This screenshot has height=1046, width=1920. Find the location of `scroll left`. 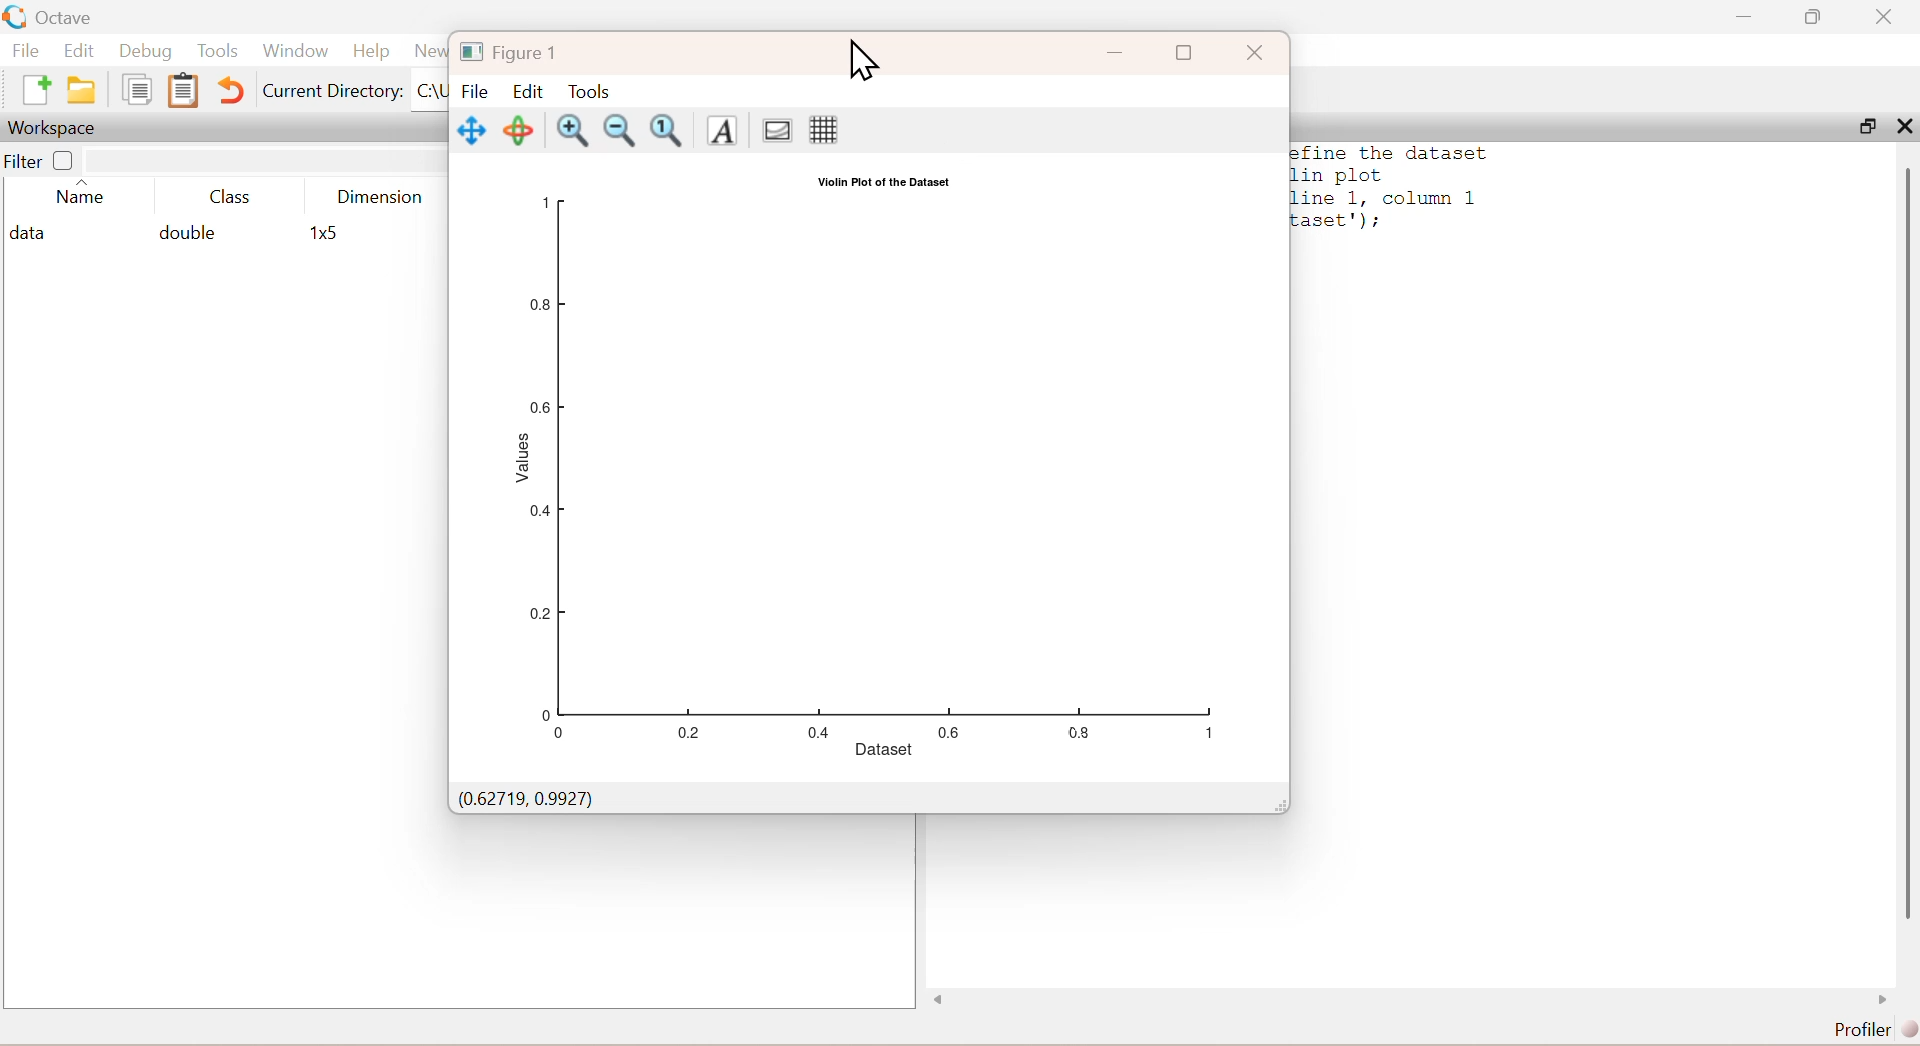

scroll left is located at coordinates (940, 1000).